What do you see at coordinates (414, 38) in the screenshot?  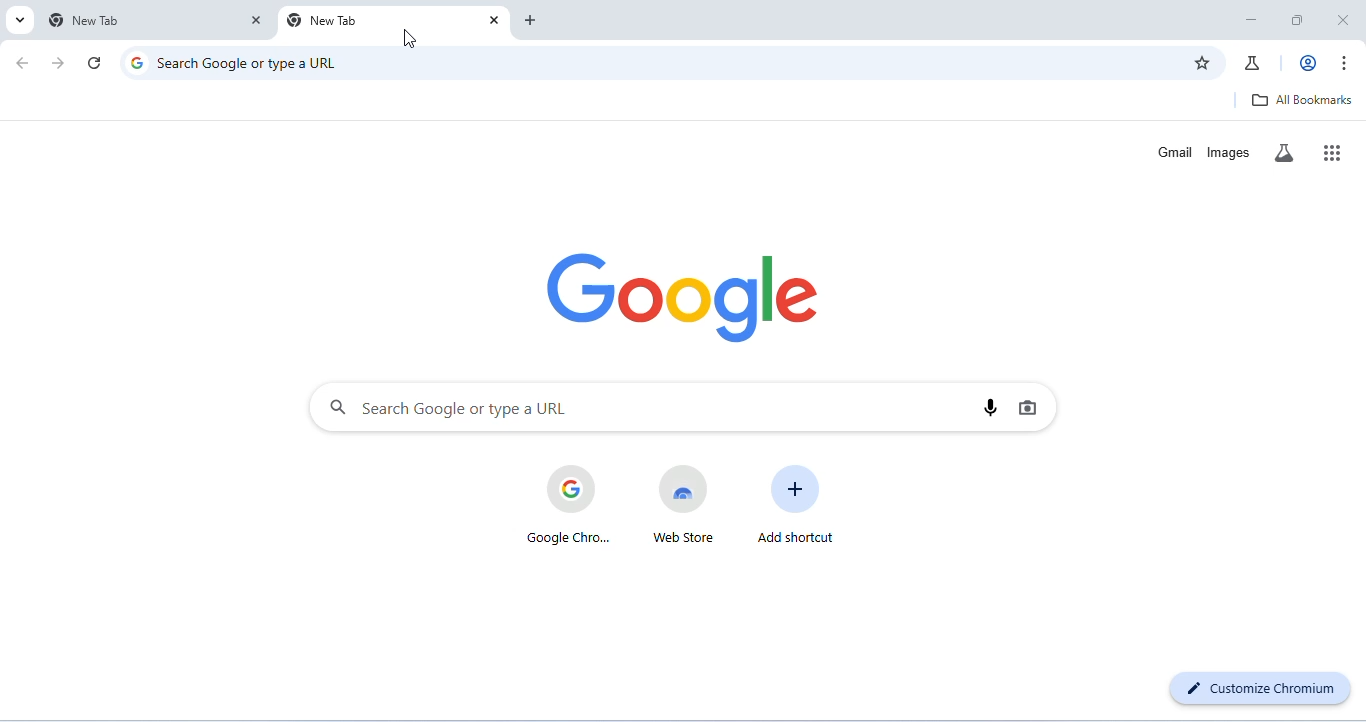 I see `cursor` at bounding box center [414, 38].